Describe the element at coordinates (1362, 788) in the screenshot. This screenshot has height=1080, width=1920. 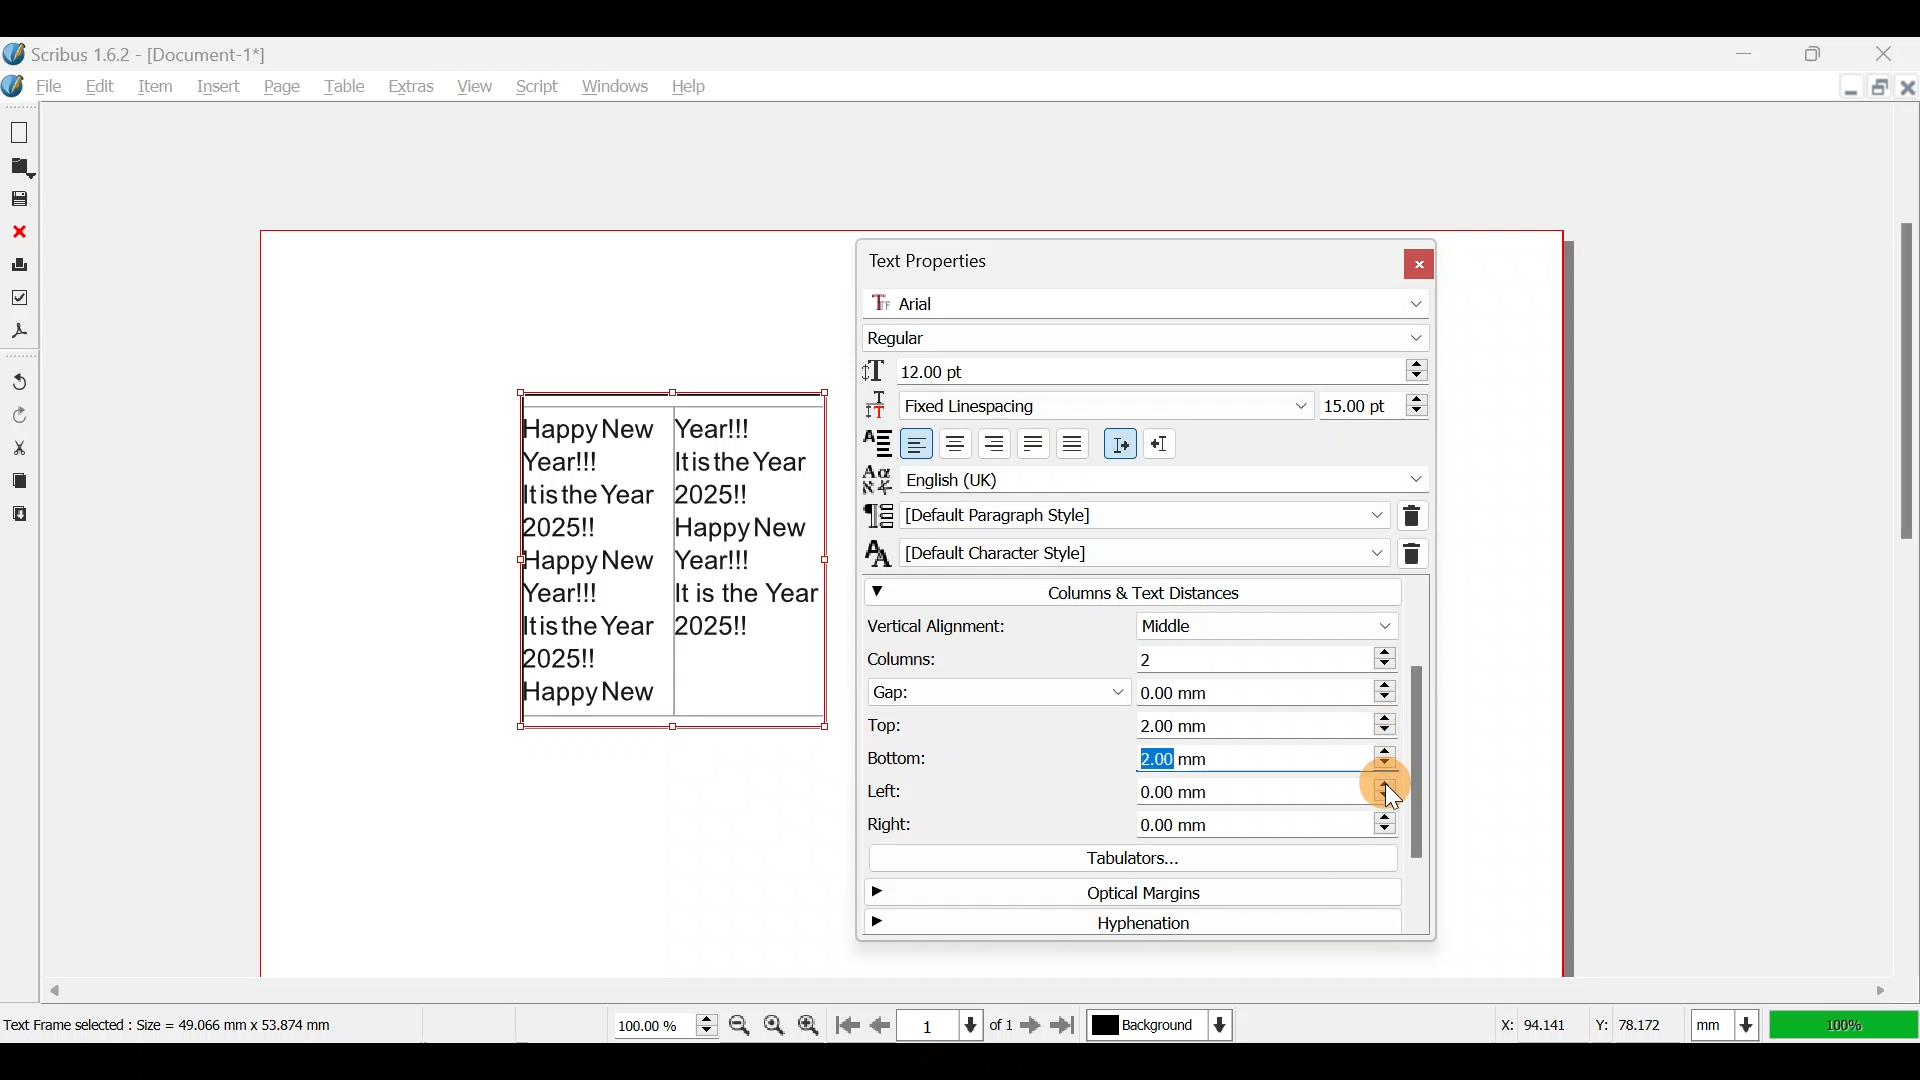
I see `Cursor on left (increase button)` at that location.